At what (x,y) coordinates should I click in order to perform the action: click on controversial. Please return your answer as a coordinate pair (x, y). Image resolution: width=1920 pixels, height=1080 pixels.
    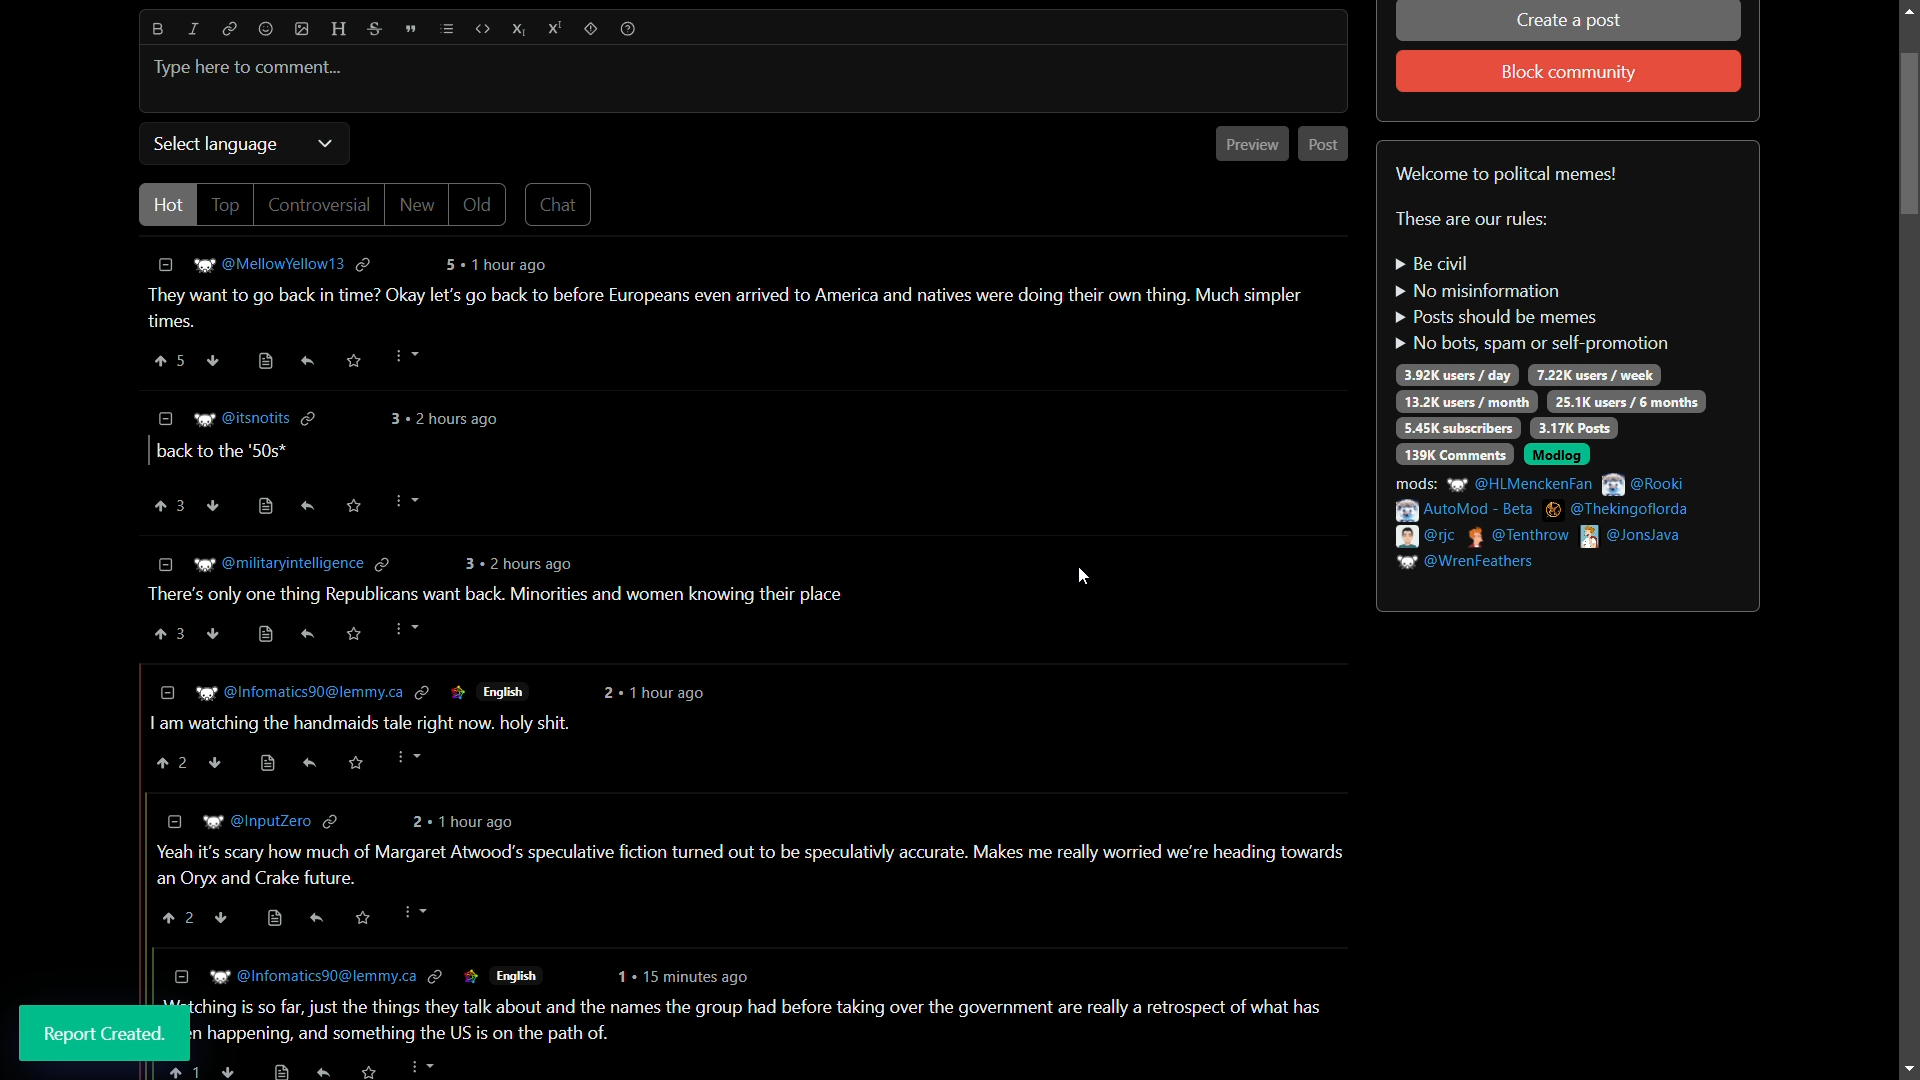
    Looking at the image, I should click on (317, 205).